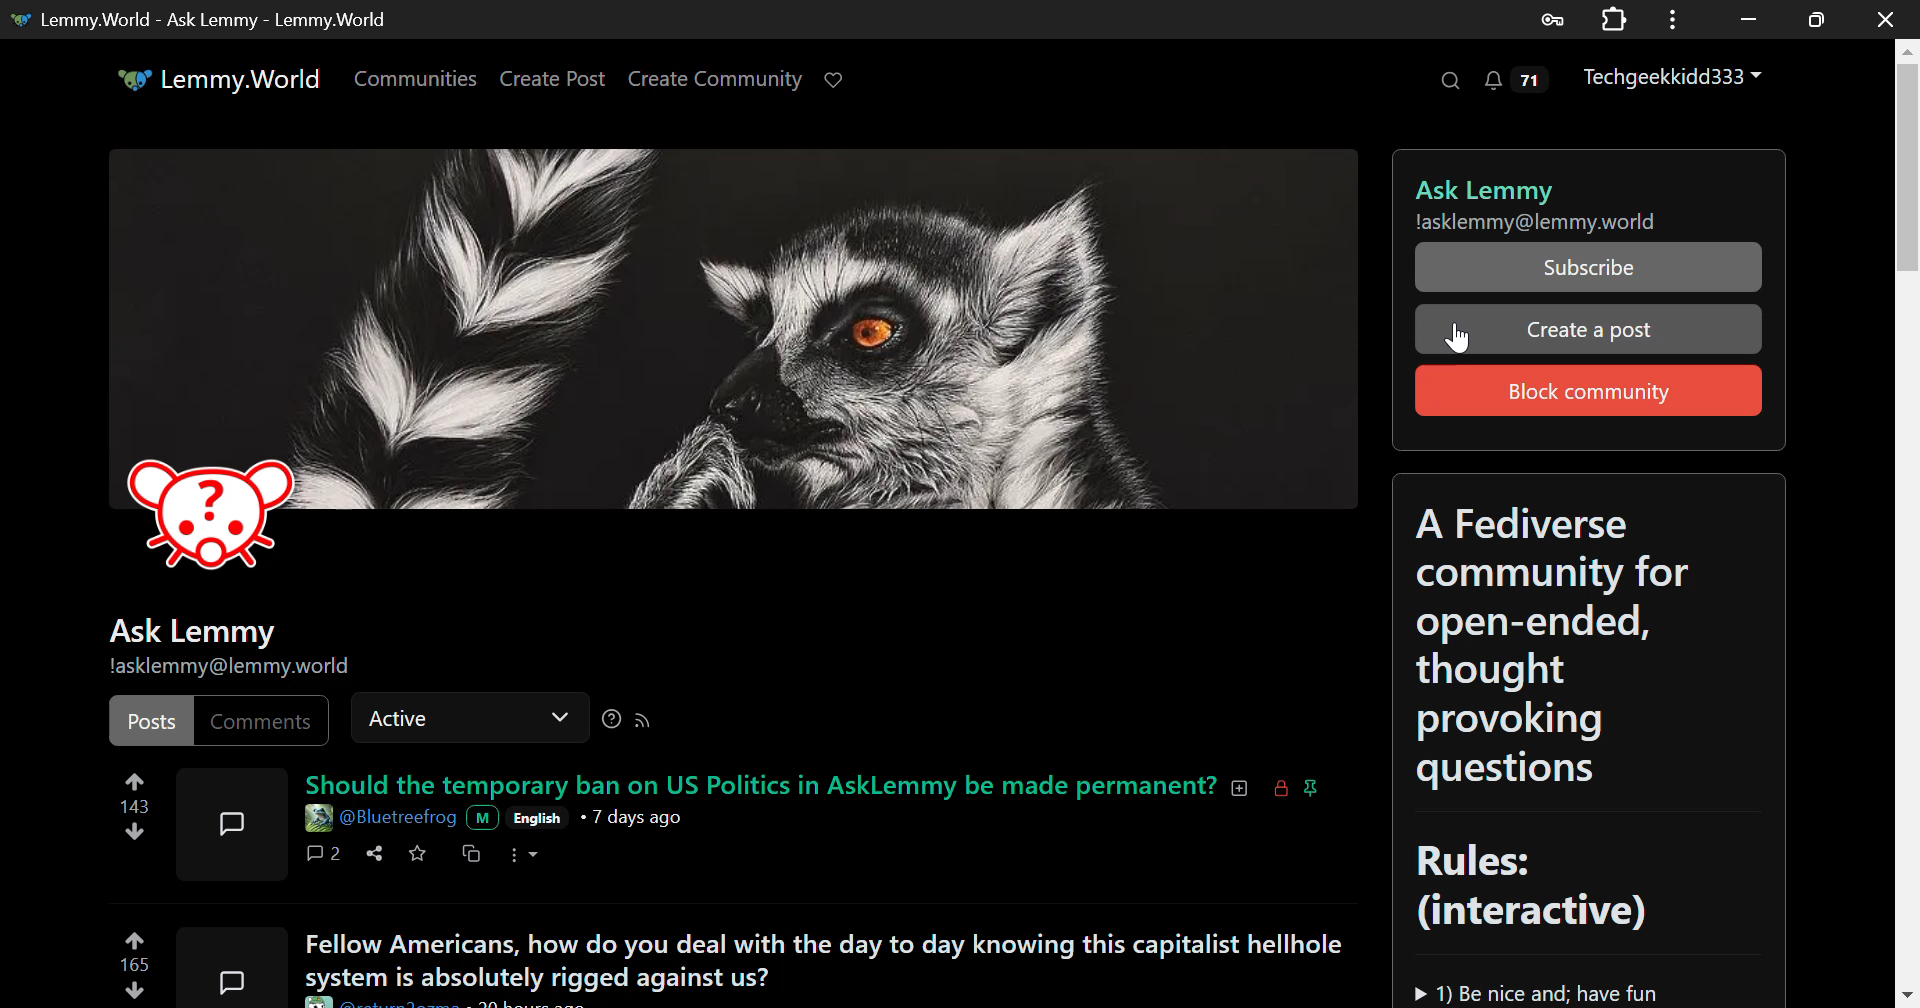 The height and width of the screenshot is (1008, 1920). Describe the element at coordinates (1614, 17) in the screenshot. I see `Extensions` at that location.